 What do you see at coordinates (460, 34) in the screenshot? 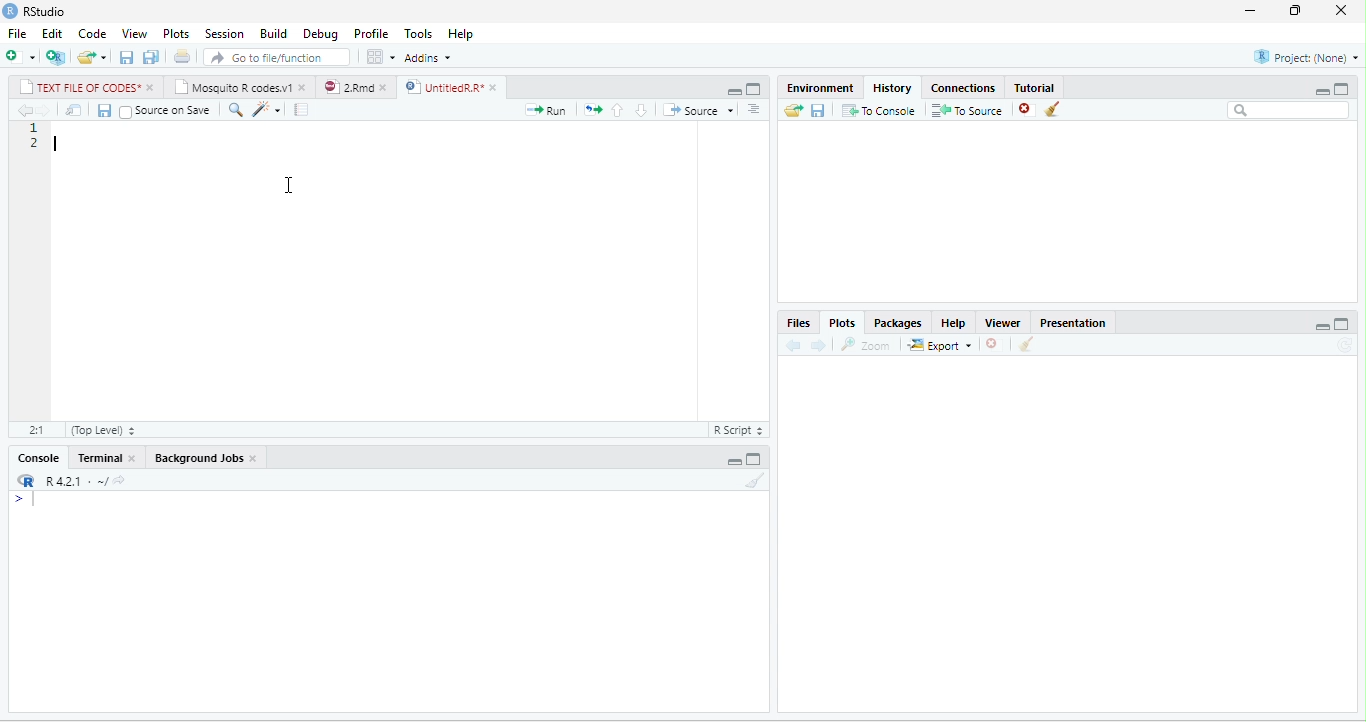
I see `Help` at bounding box center [460, 34].